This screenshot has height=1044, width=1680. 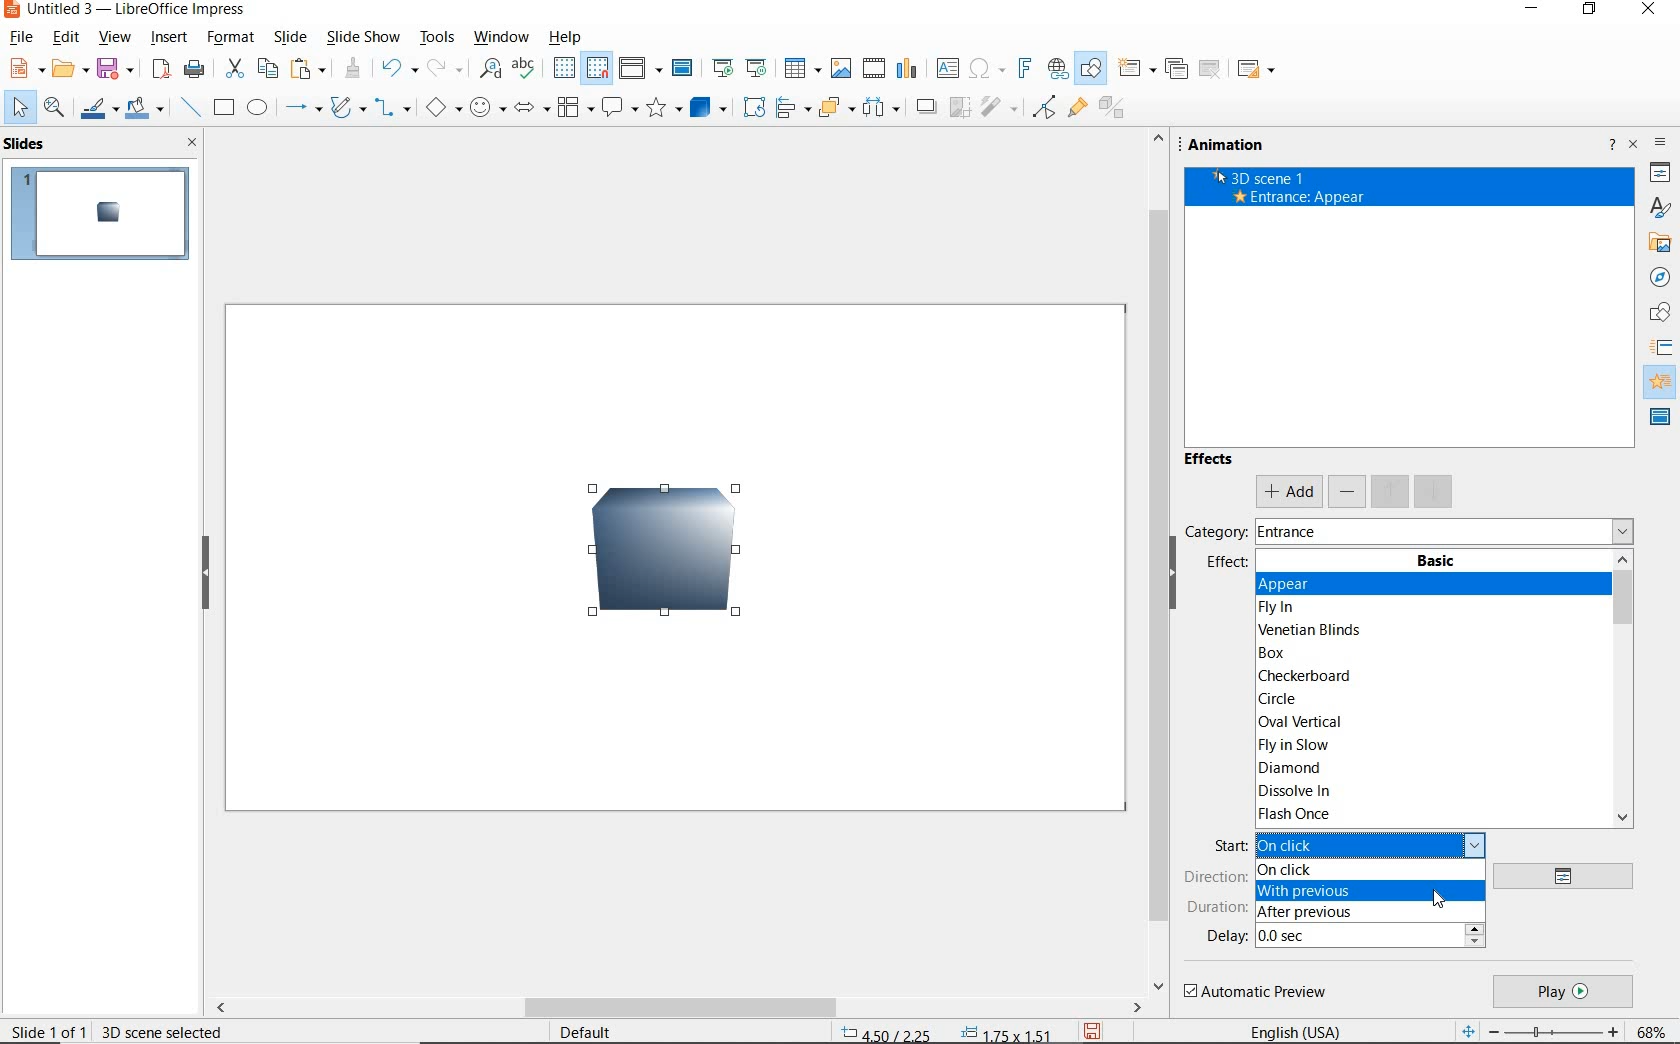 What do you see at coordinates (436, 37) in the screenshot?
I see `tools` at bounding box center [436, 37].